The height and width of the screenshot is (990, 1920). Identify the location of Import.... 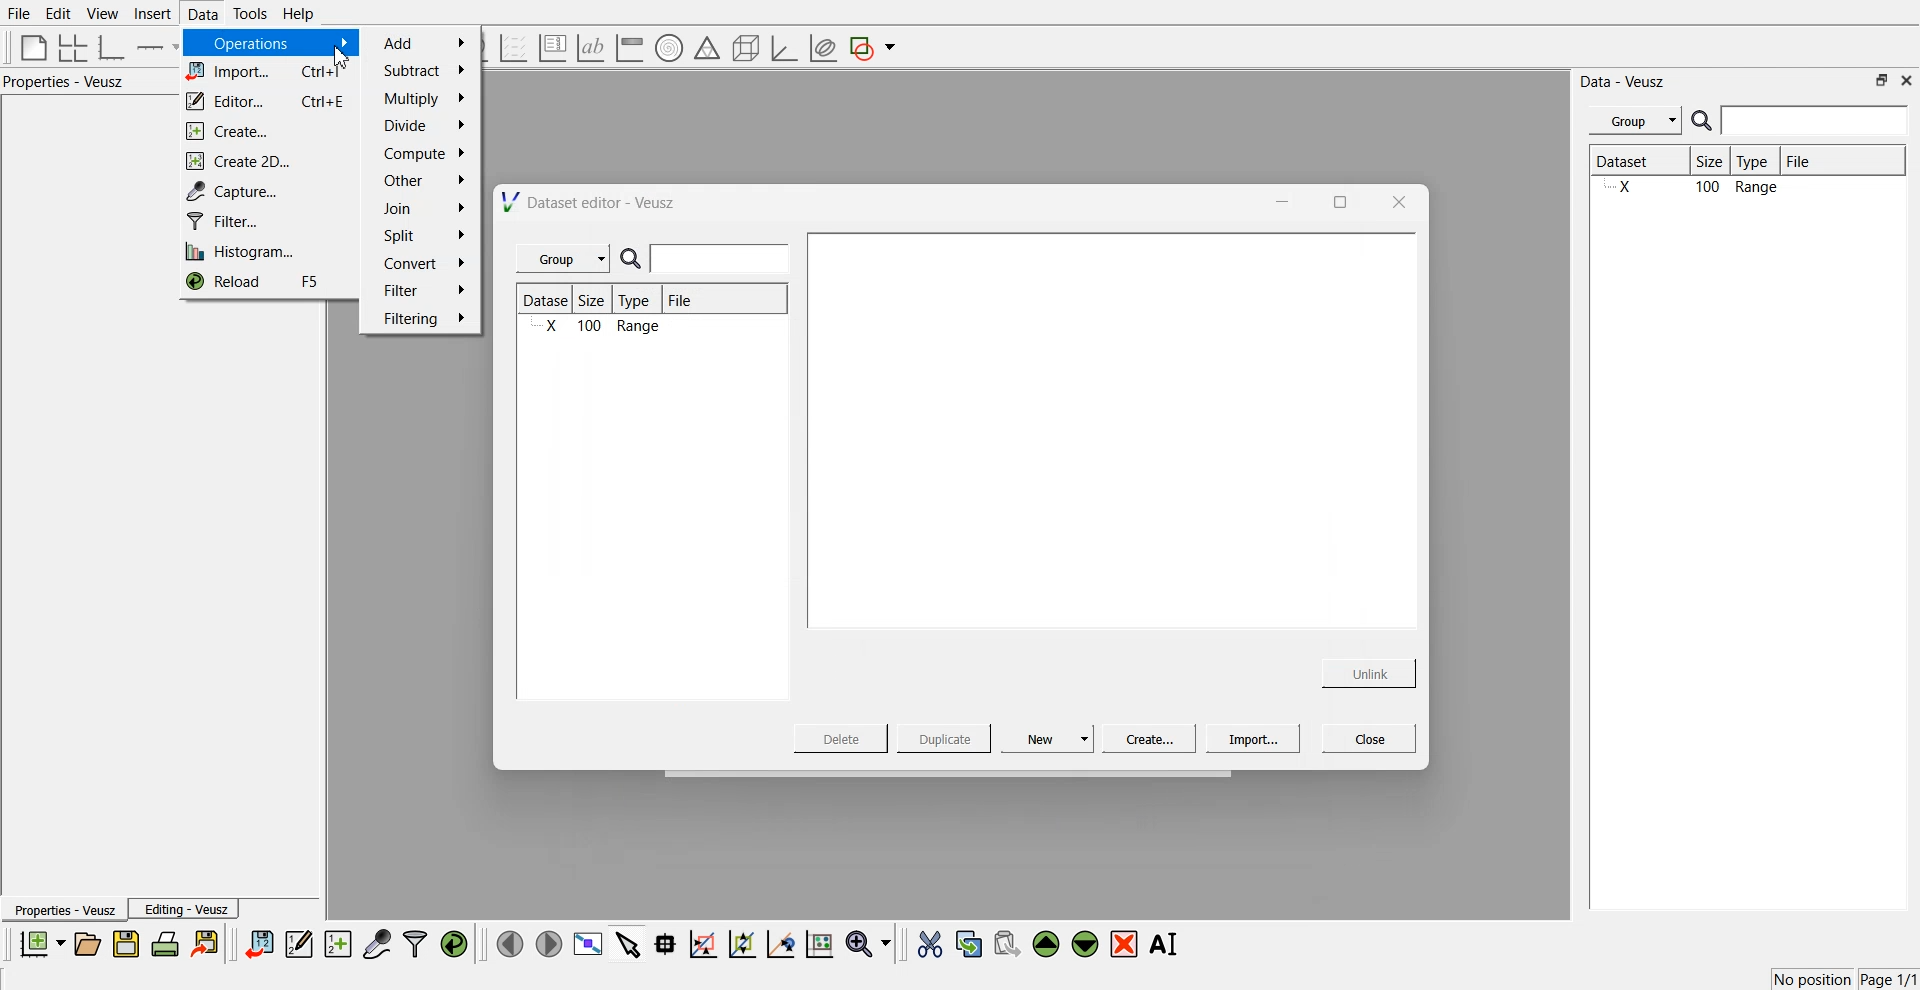
(1253, 739).